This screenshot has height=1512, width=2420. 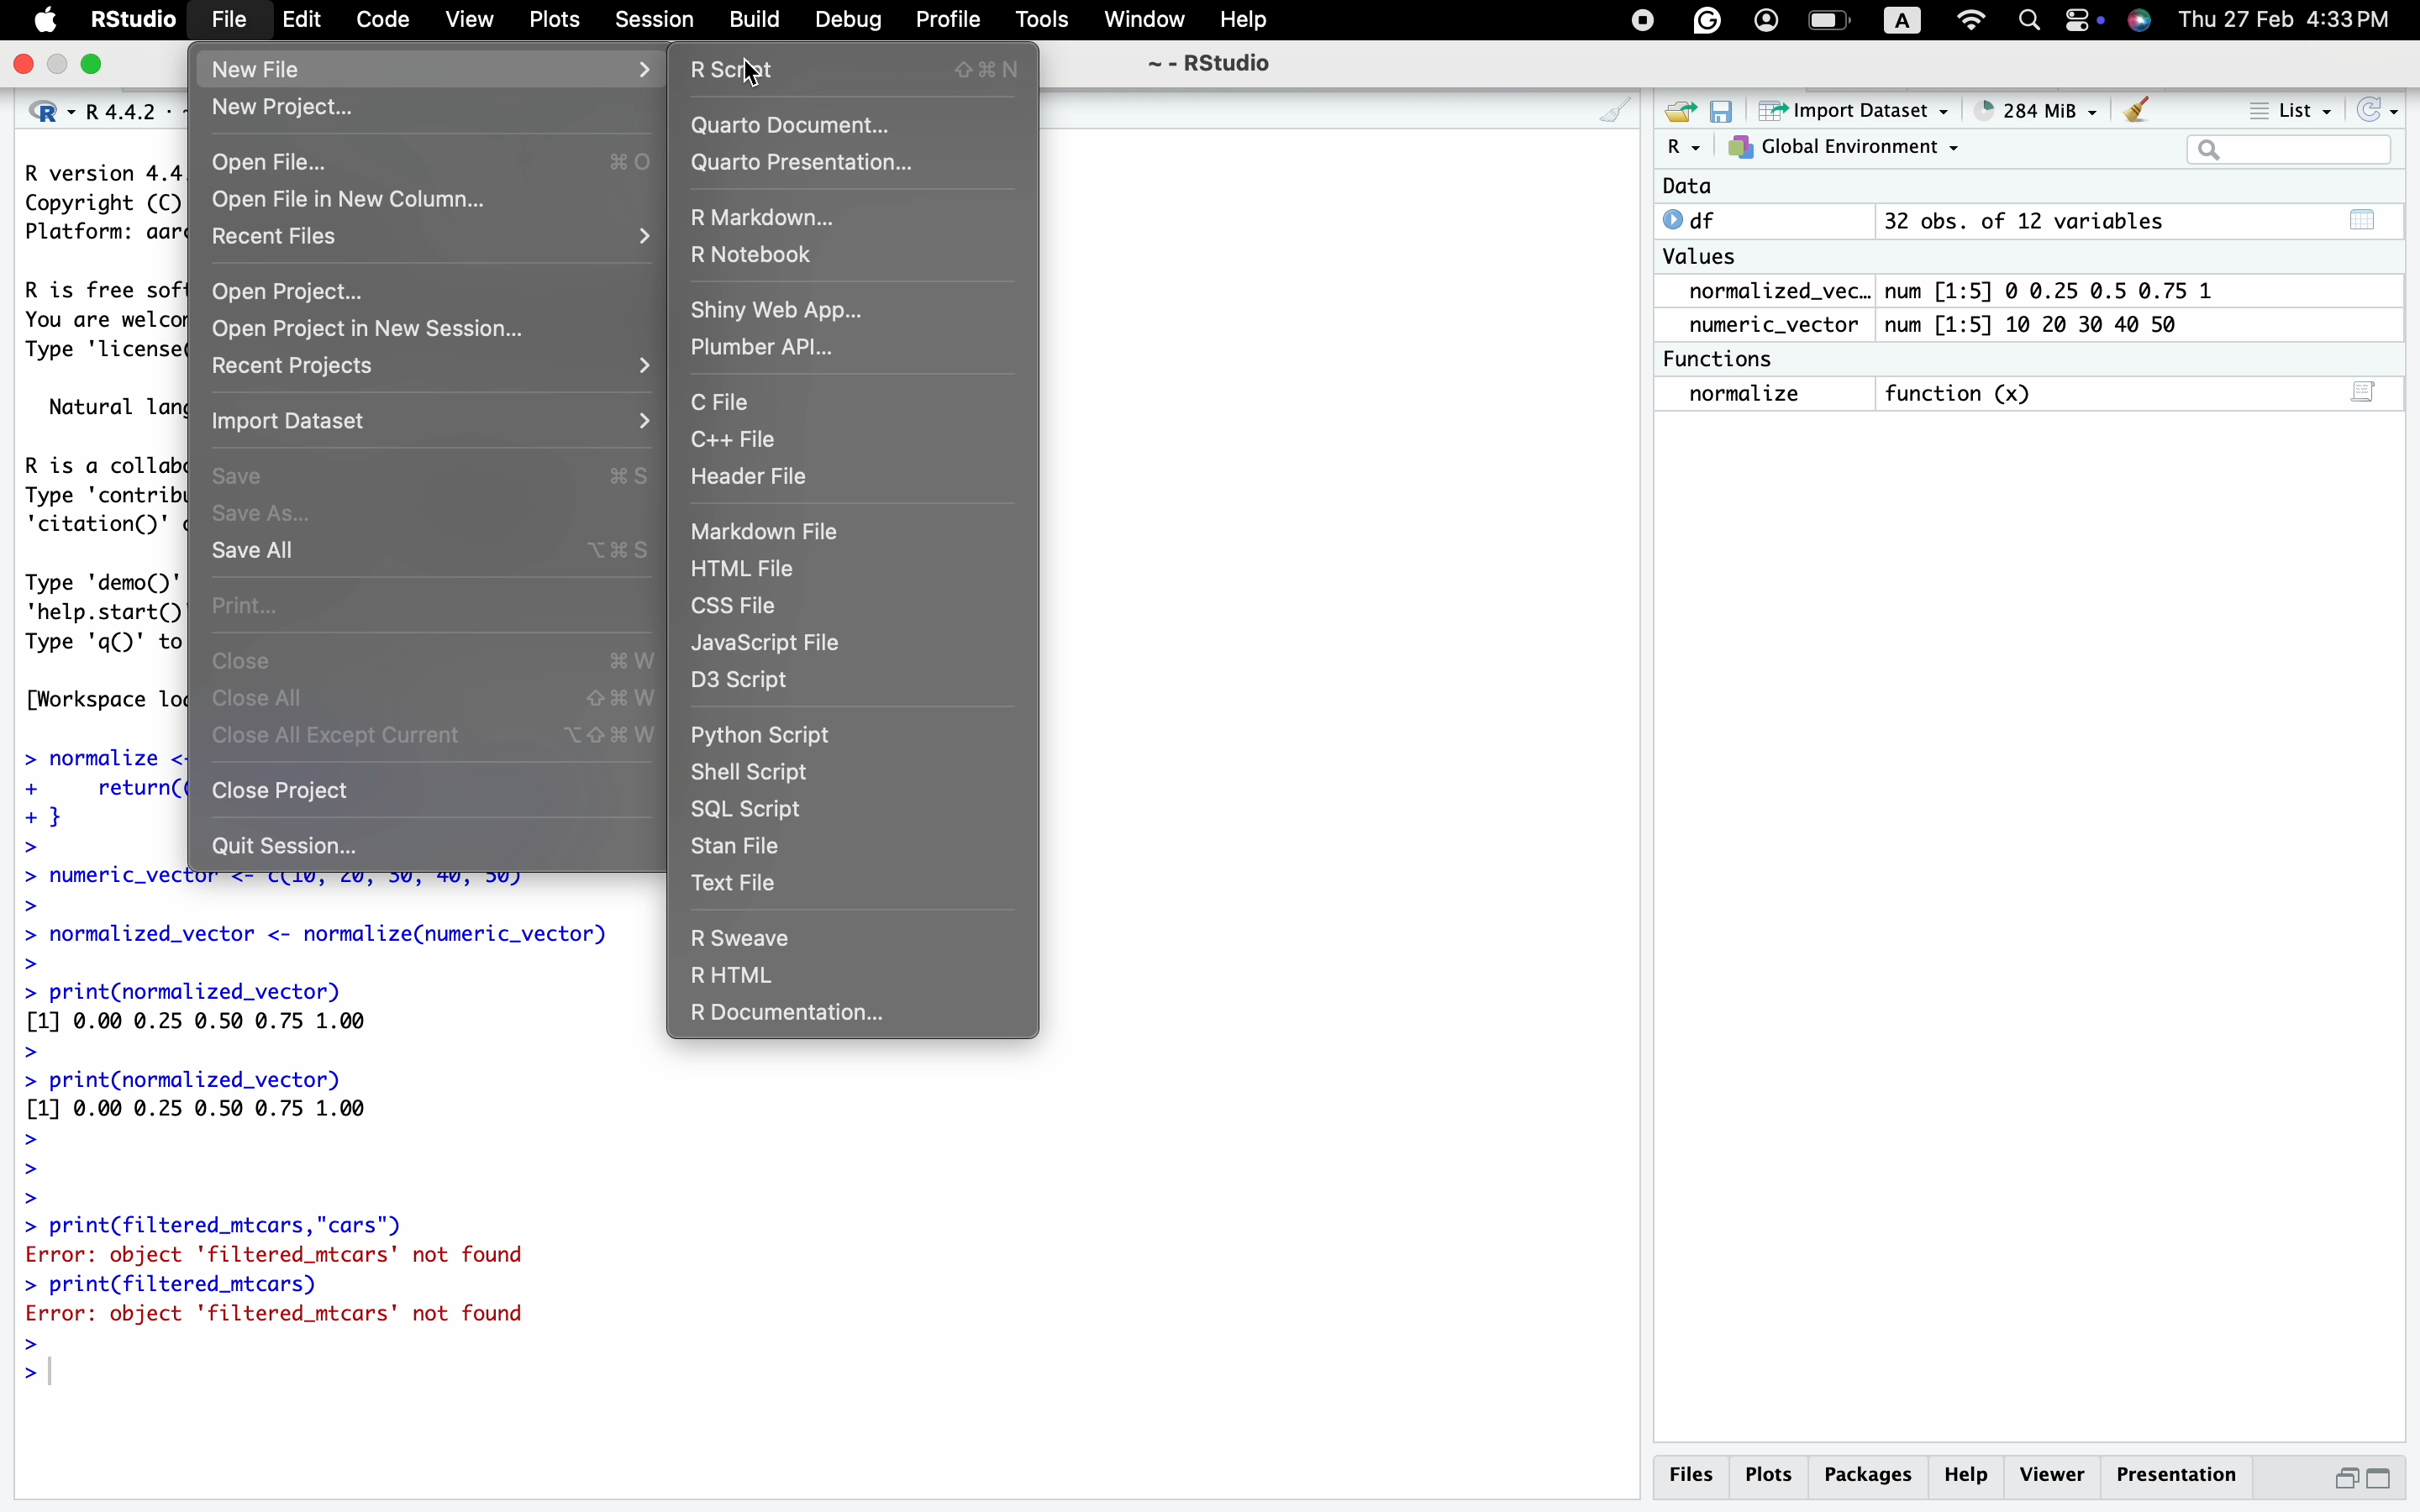 What do you see at coordinates (754, 478) in the screenshot?
I see `Header File` at bounding box center [754, 478].